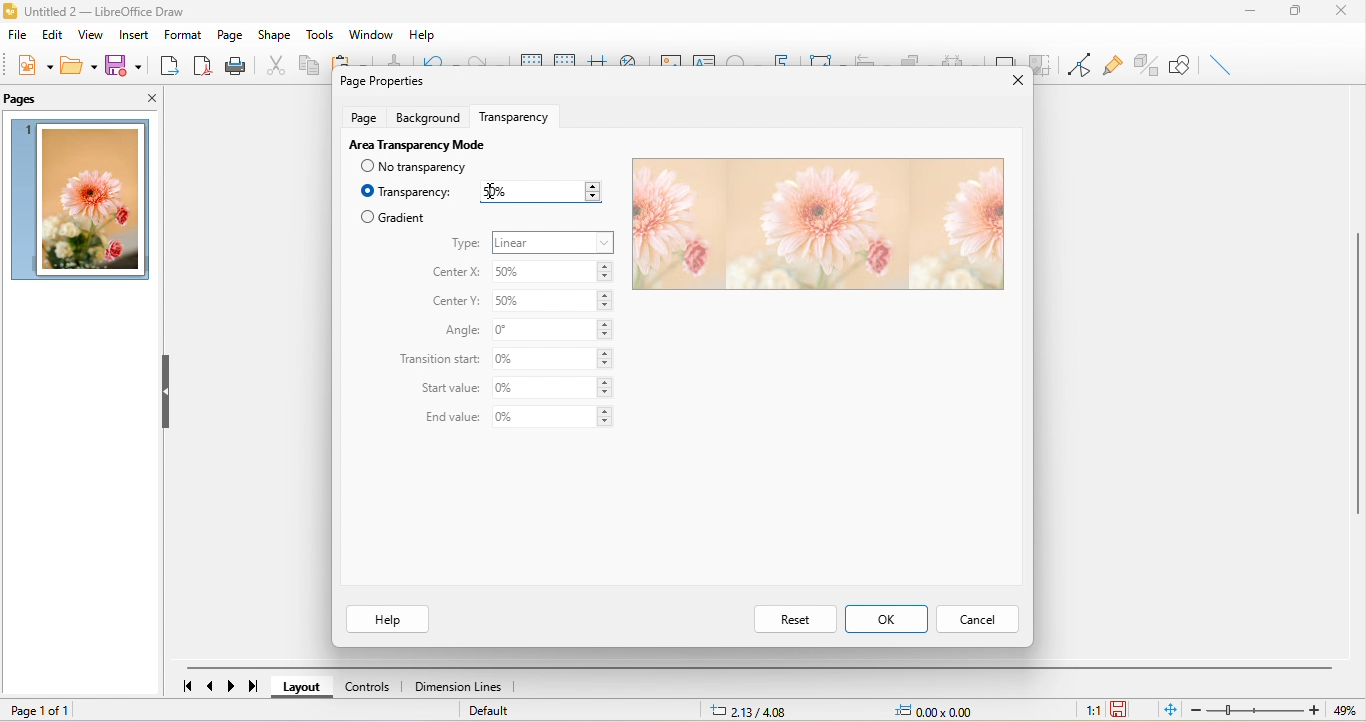  What do you see at coordinates (425, 31) in the screenshot?
I see `help` at bounding box center [425, 31].